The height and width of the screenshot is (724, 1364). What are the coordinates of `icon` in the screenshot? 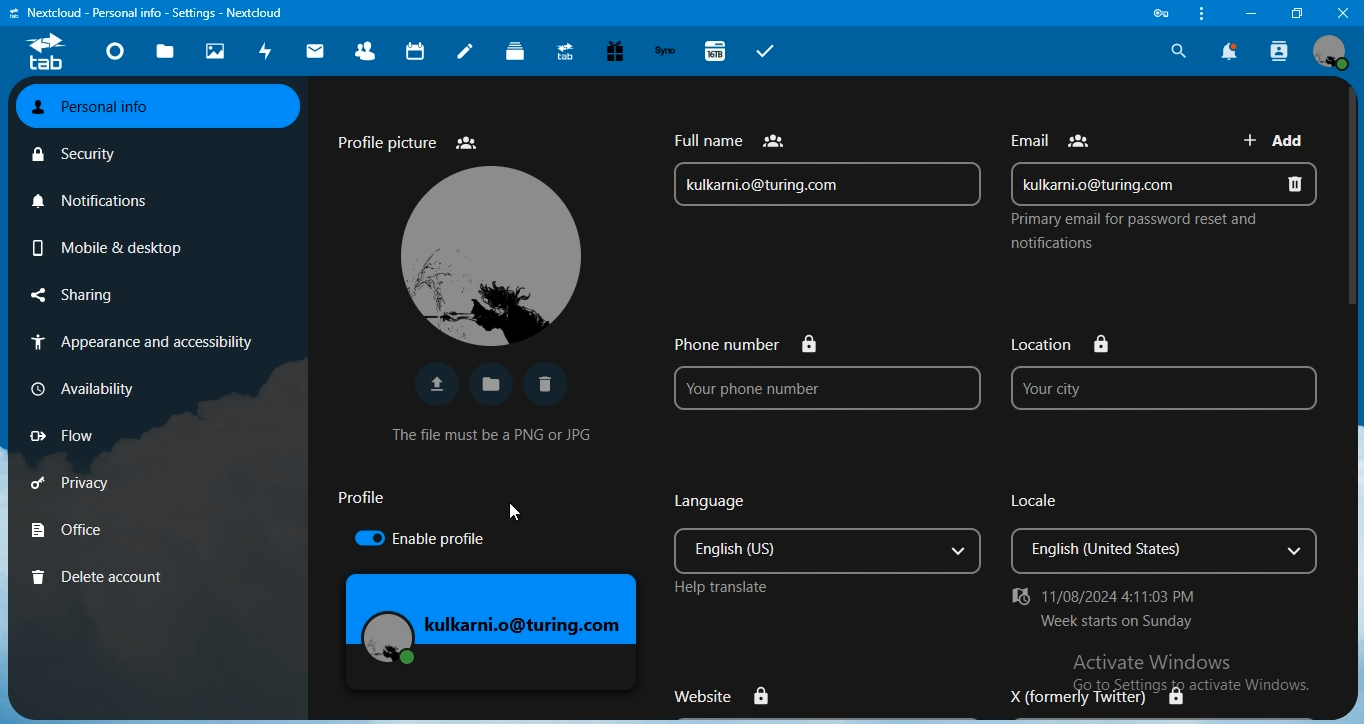 It's located at (1164, 13).